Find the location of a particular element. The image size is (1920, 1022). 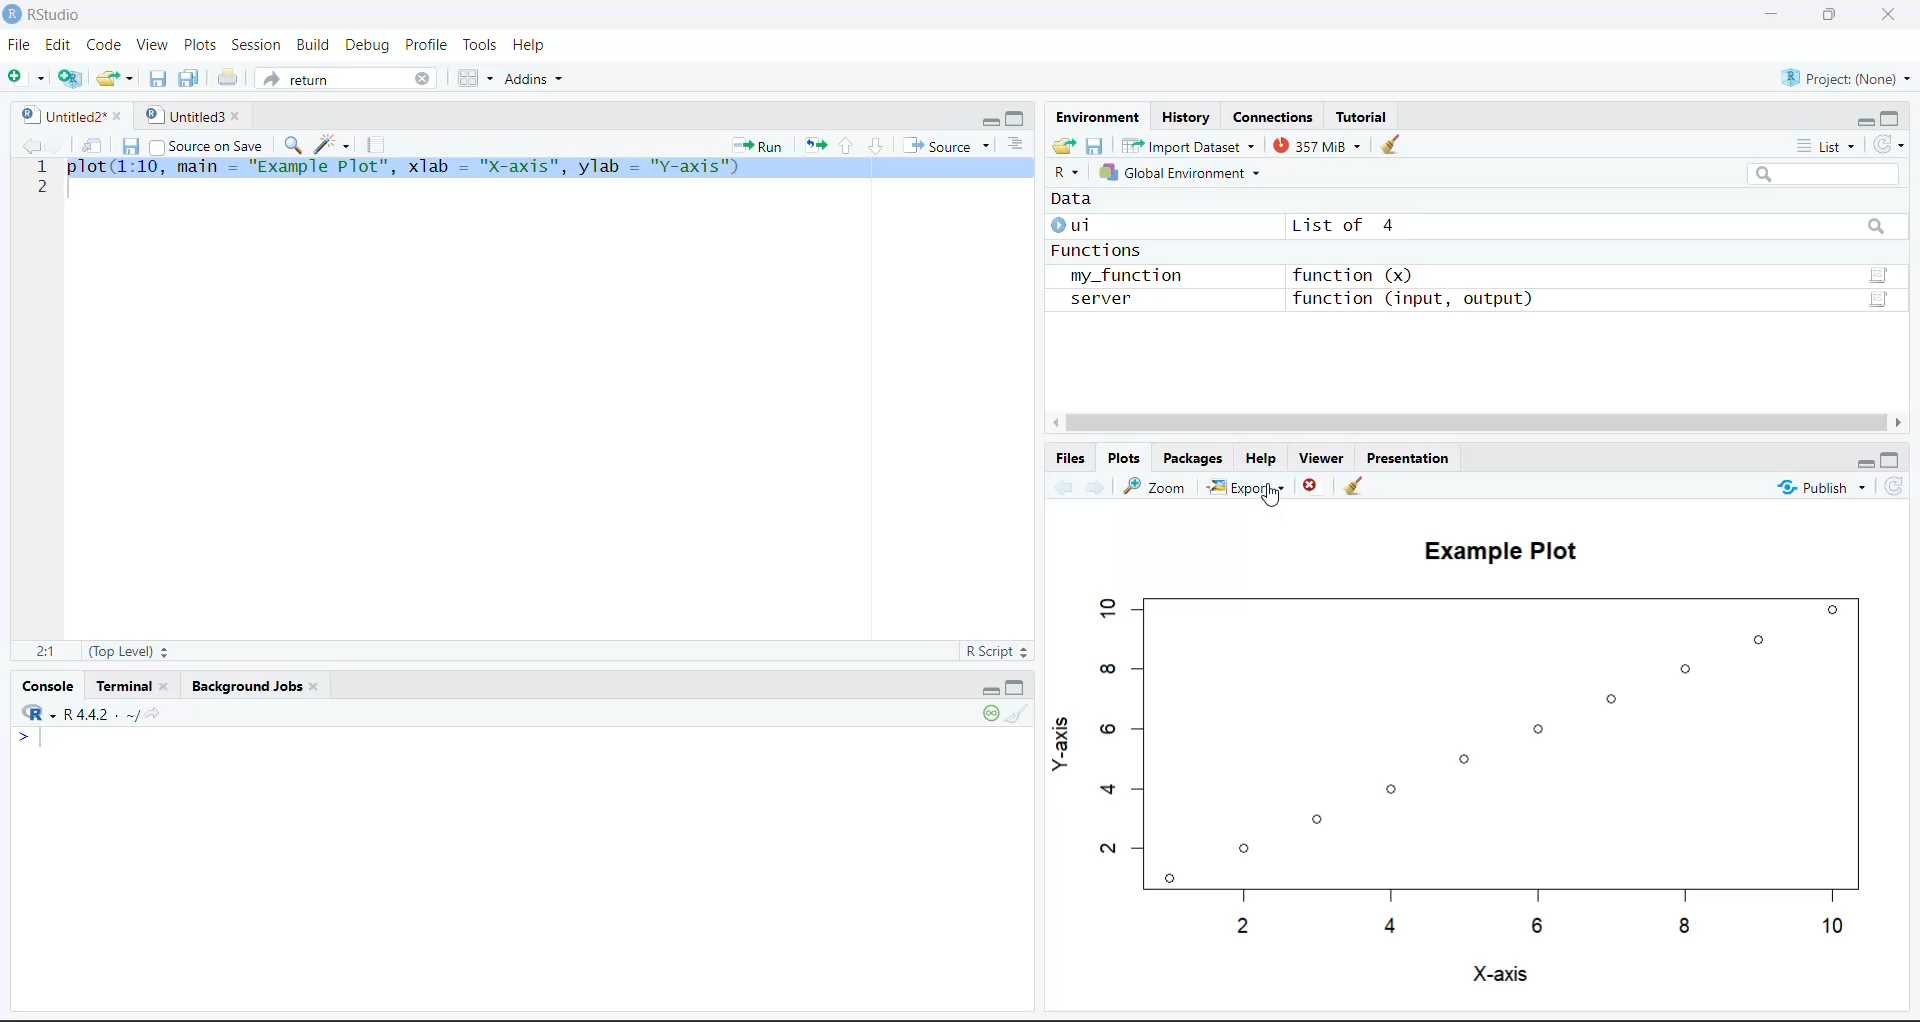

Maximize.Restore is located at coordinates (1017, 116).